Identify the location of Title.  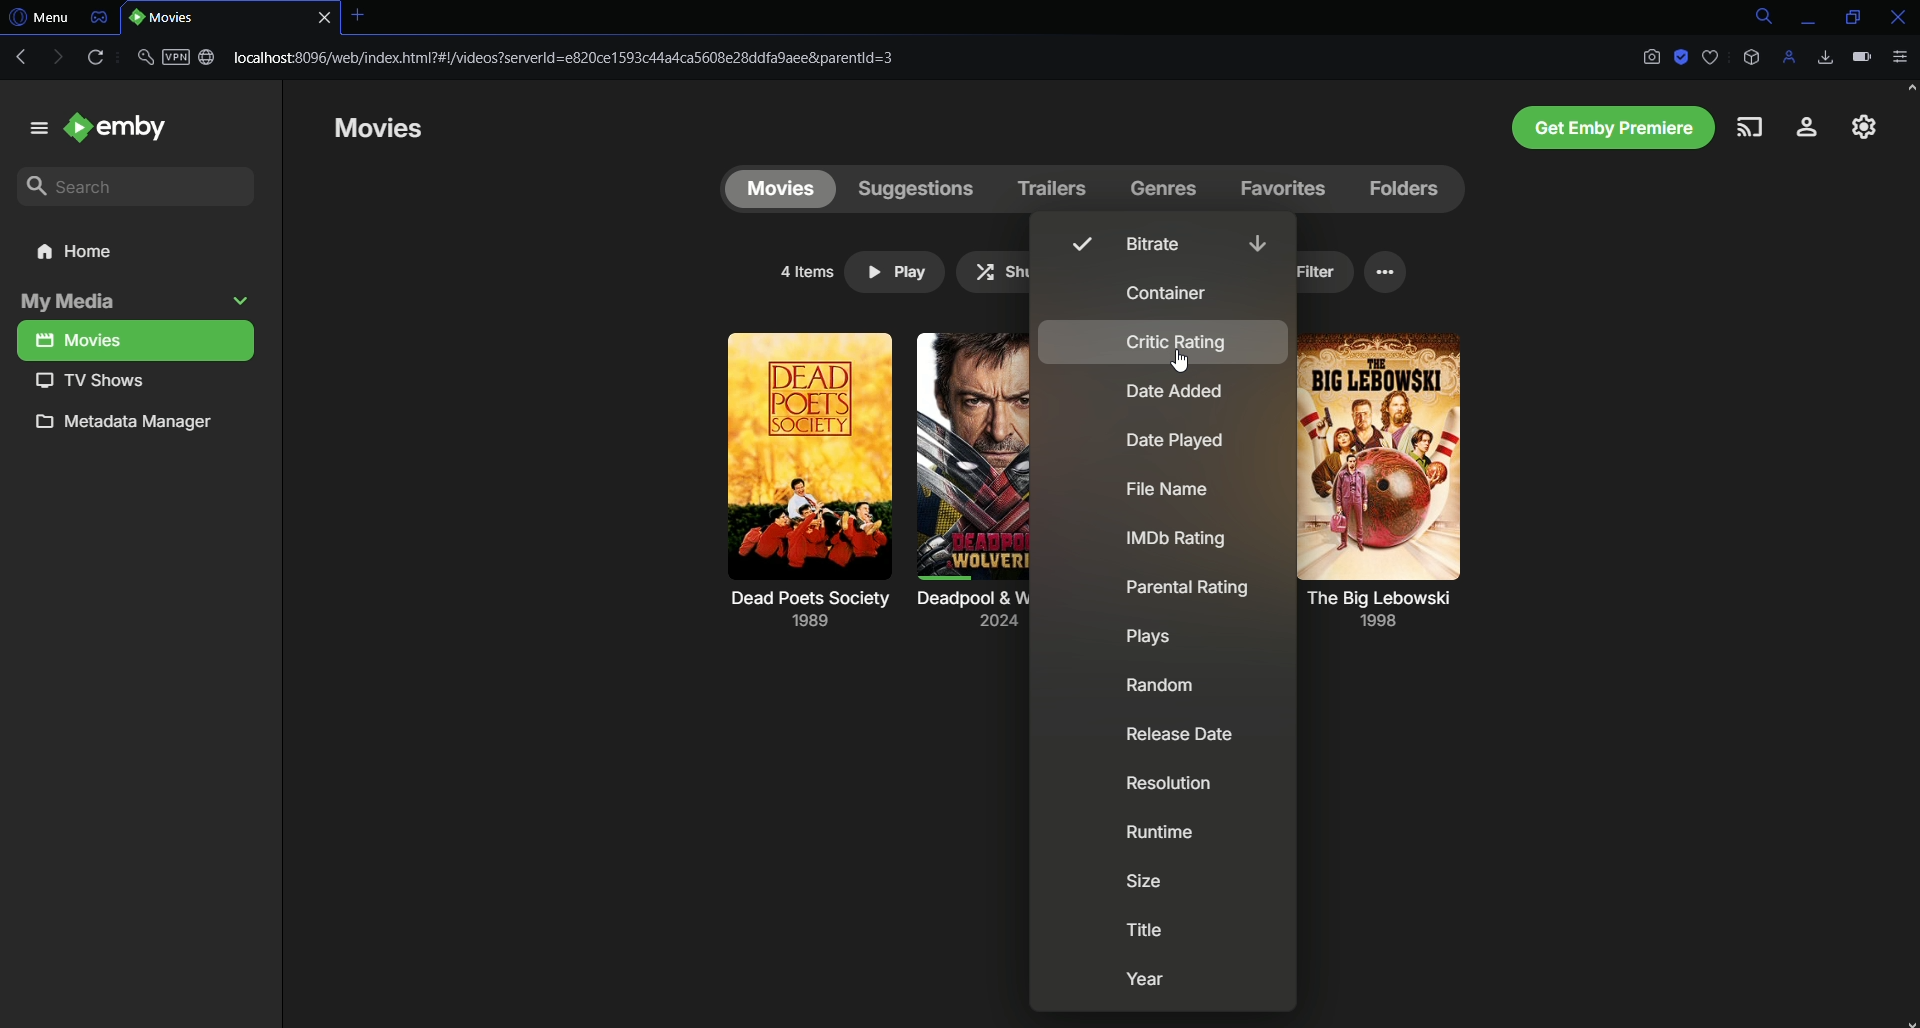
(1144, 936).